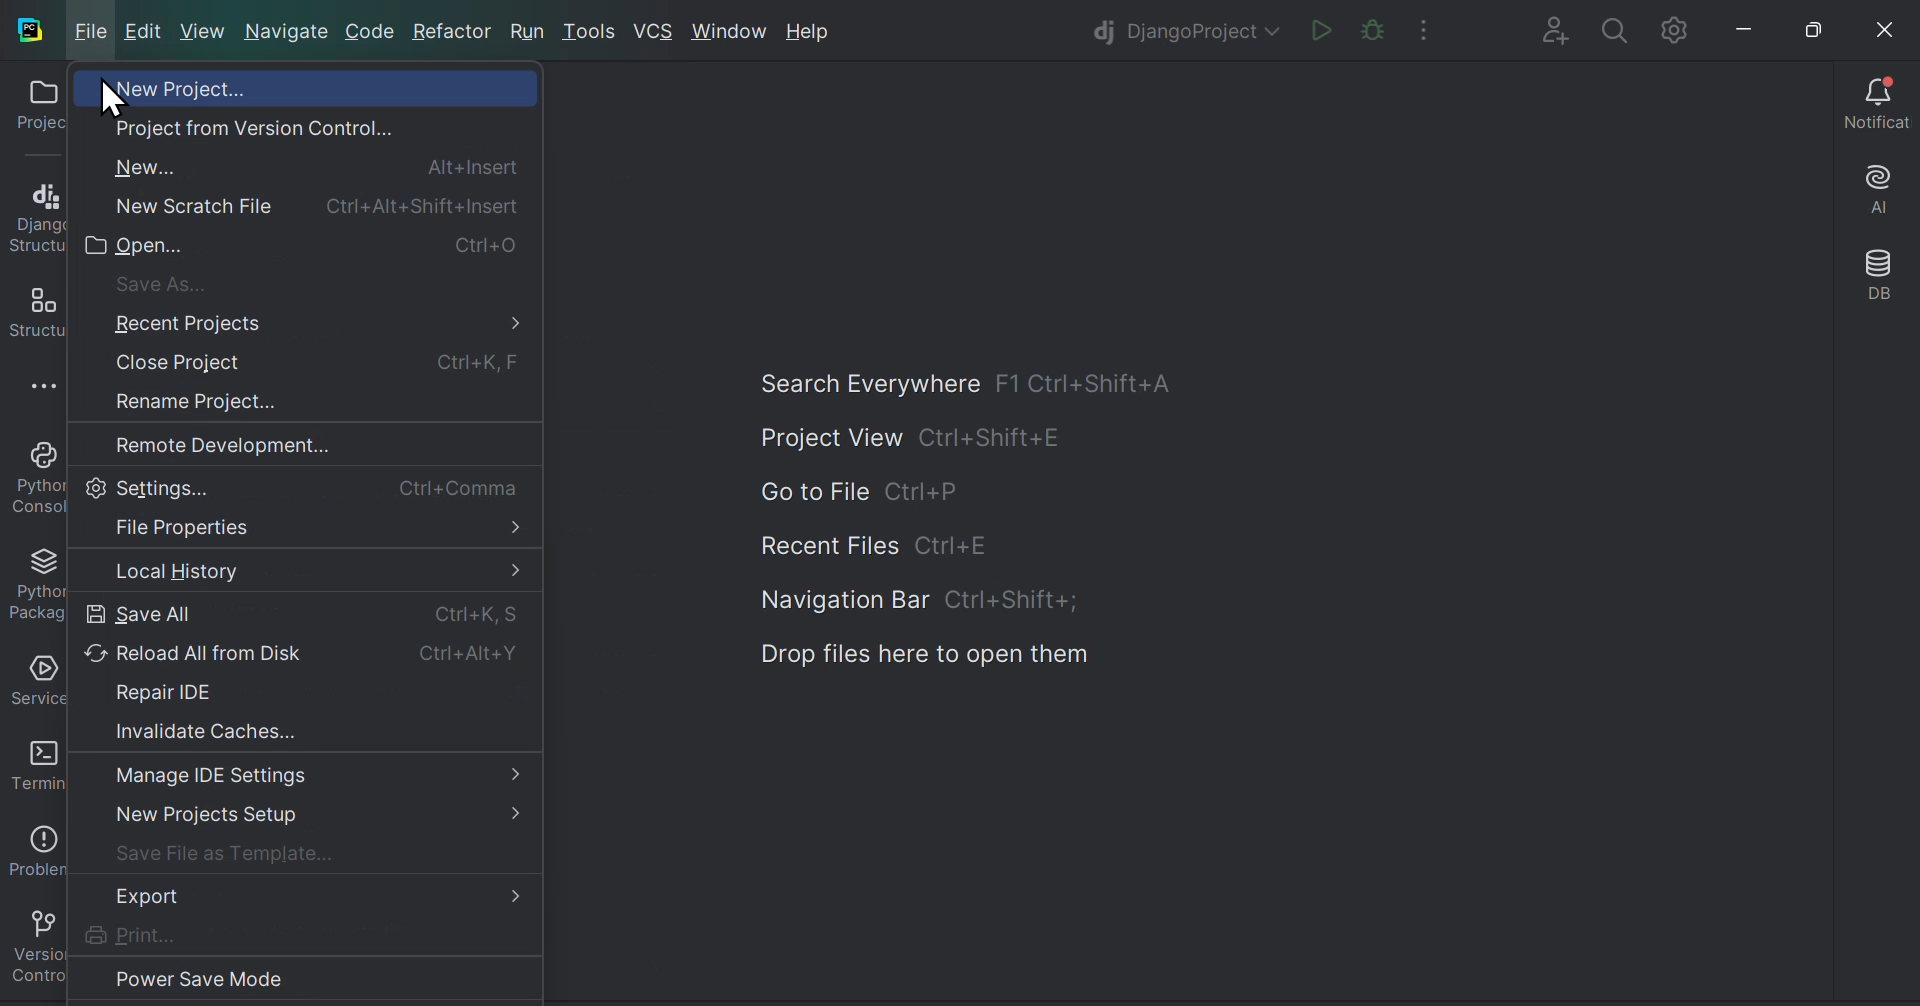 Image resolution: width=1920 pixels, height=1006 pixels. I want to click on Add file, so click(1546, 27).